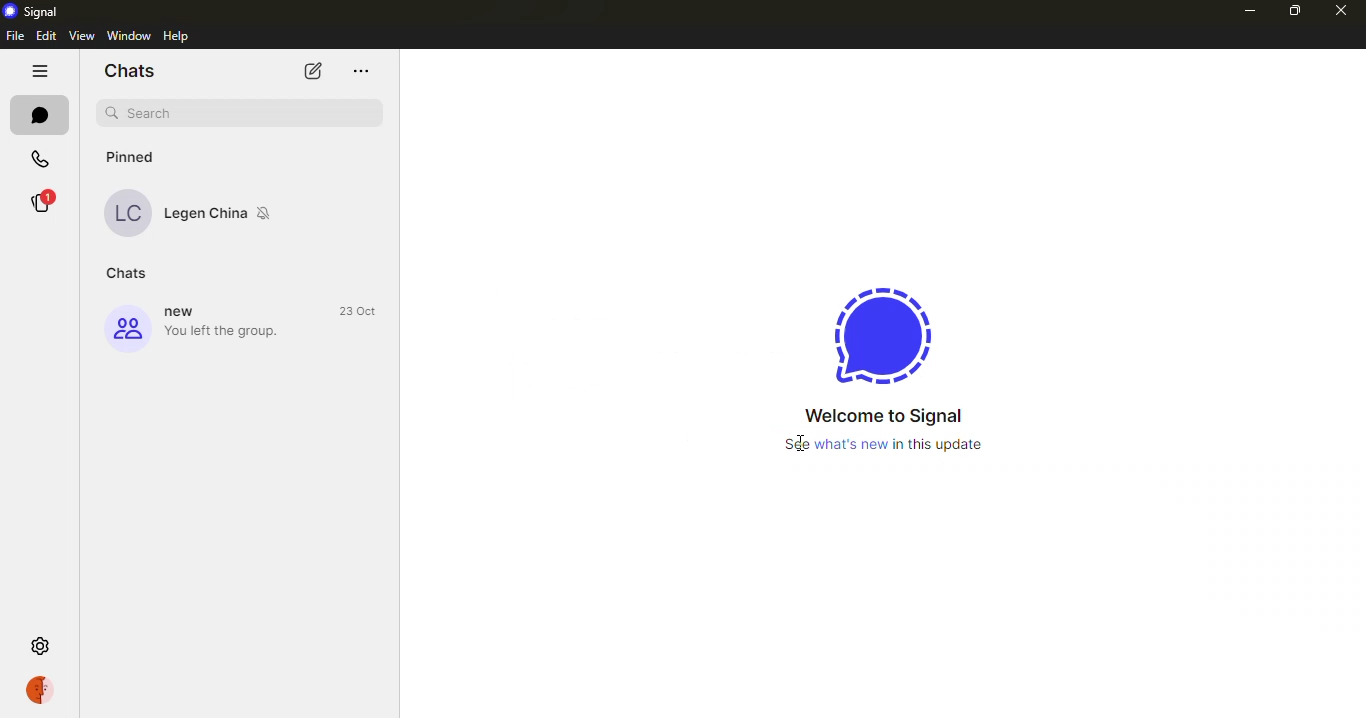 This screenshot has width=1366, height=718. I want to click on profile, so click(39, 690).